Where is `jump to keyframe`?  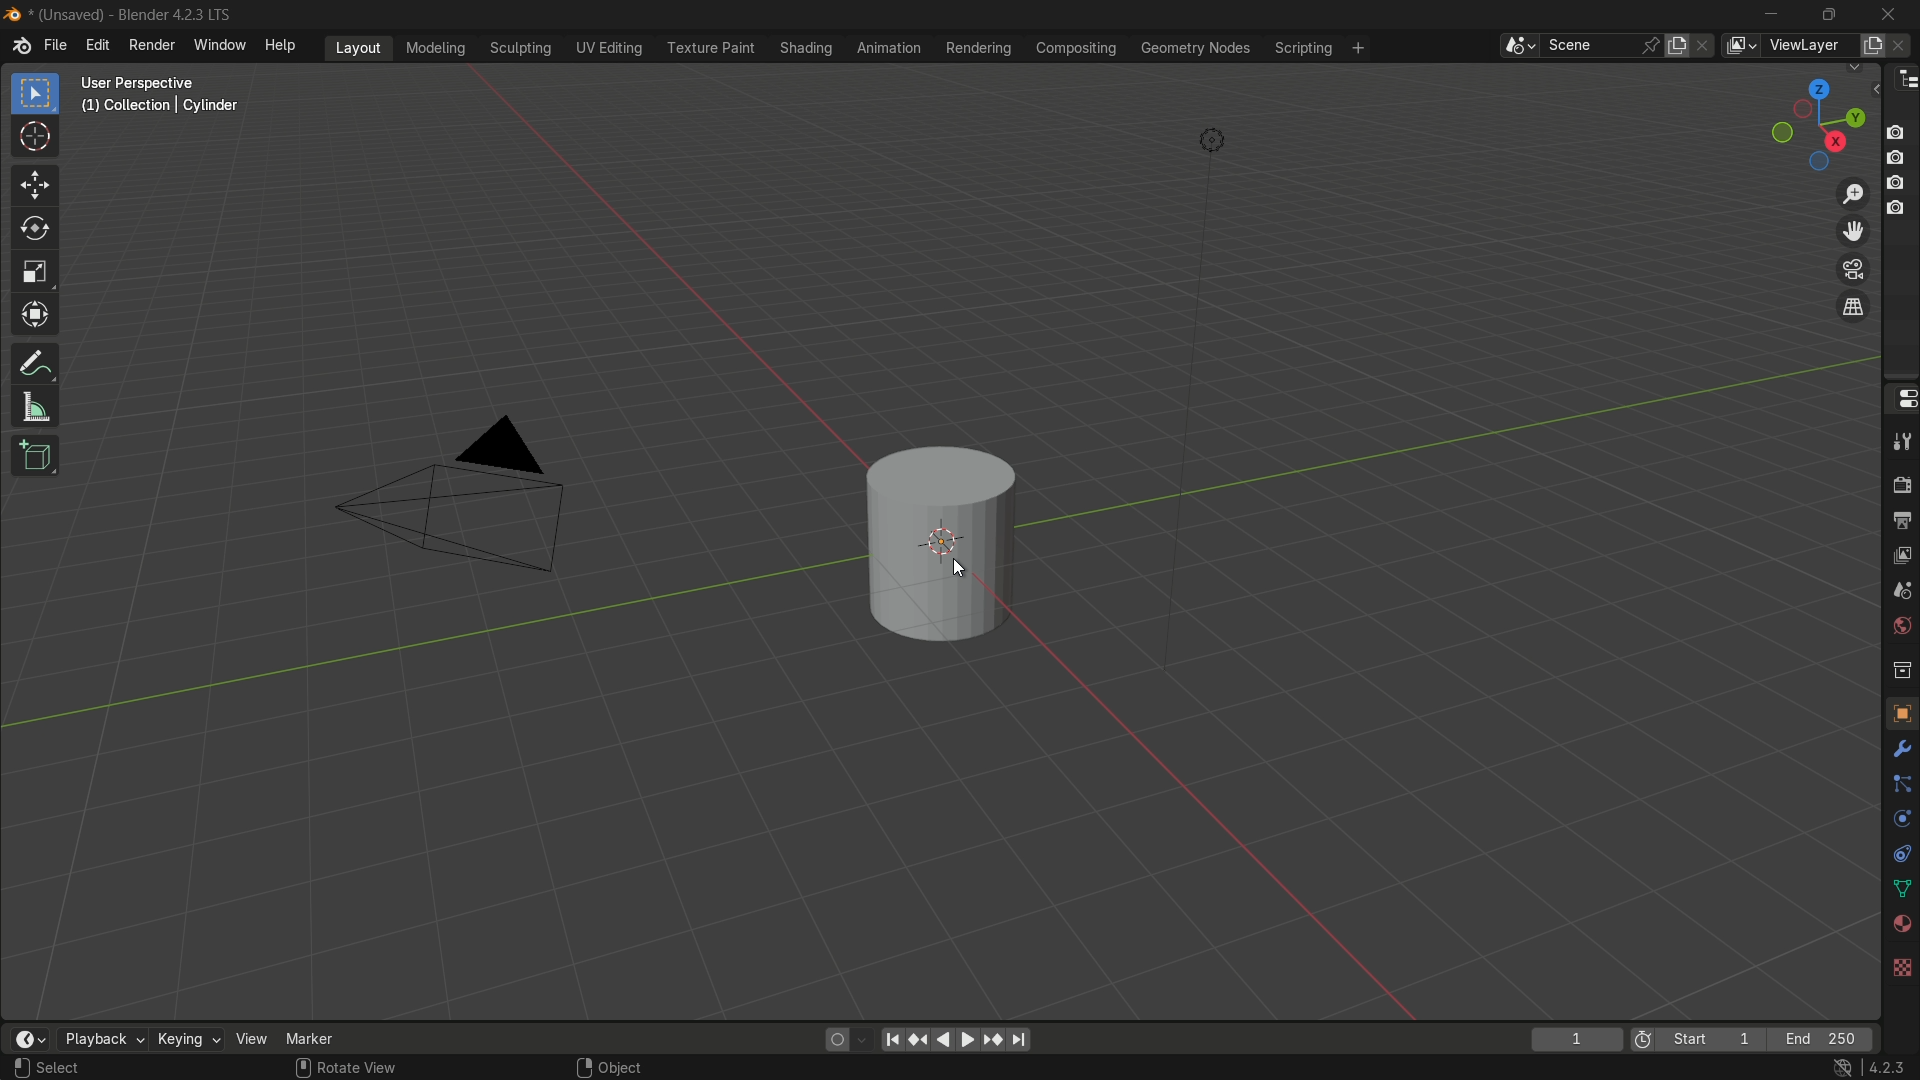
jump to keyframe is located at coordinates (993, 1040).